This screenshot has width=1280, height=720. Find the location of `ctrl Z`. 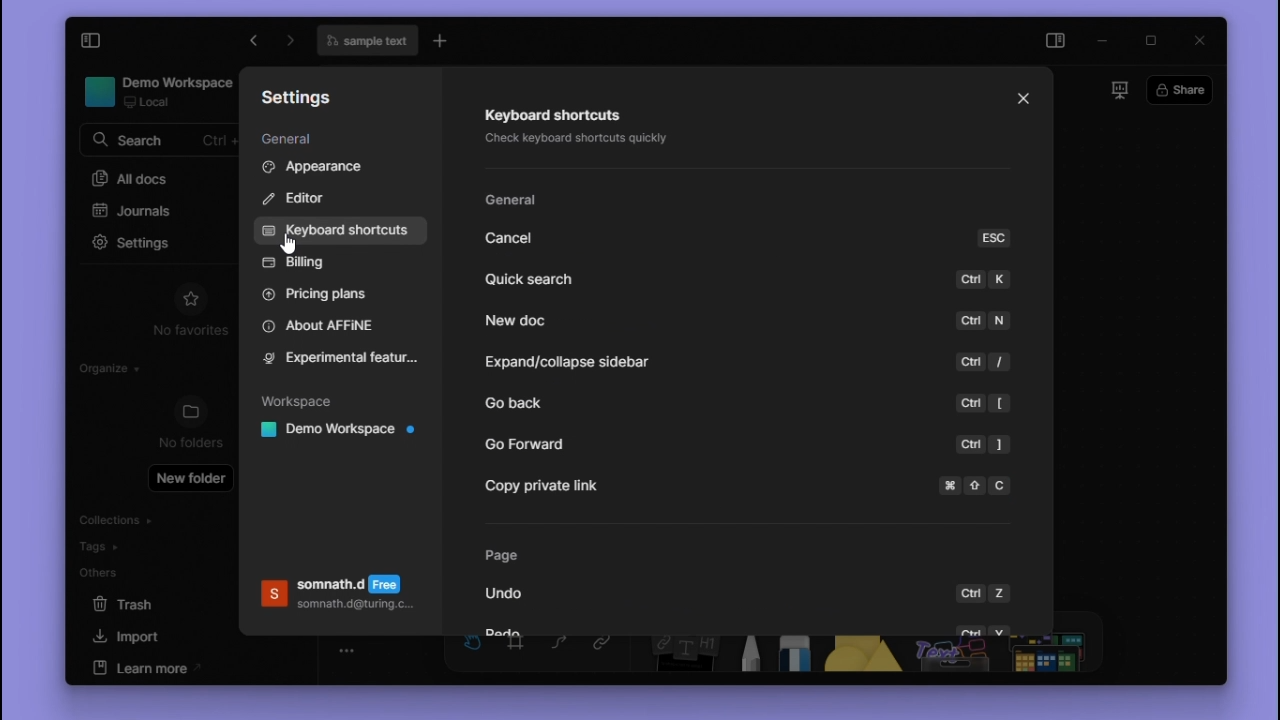

ctrl Z is located at coordinates (986, 589).